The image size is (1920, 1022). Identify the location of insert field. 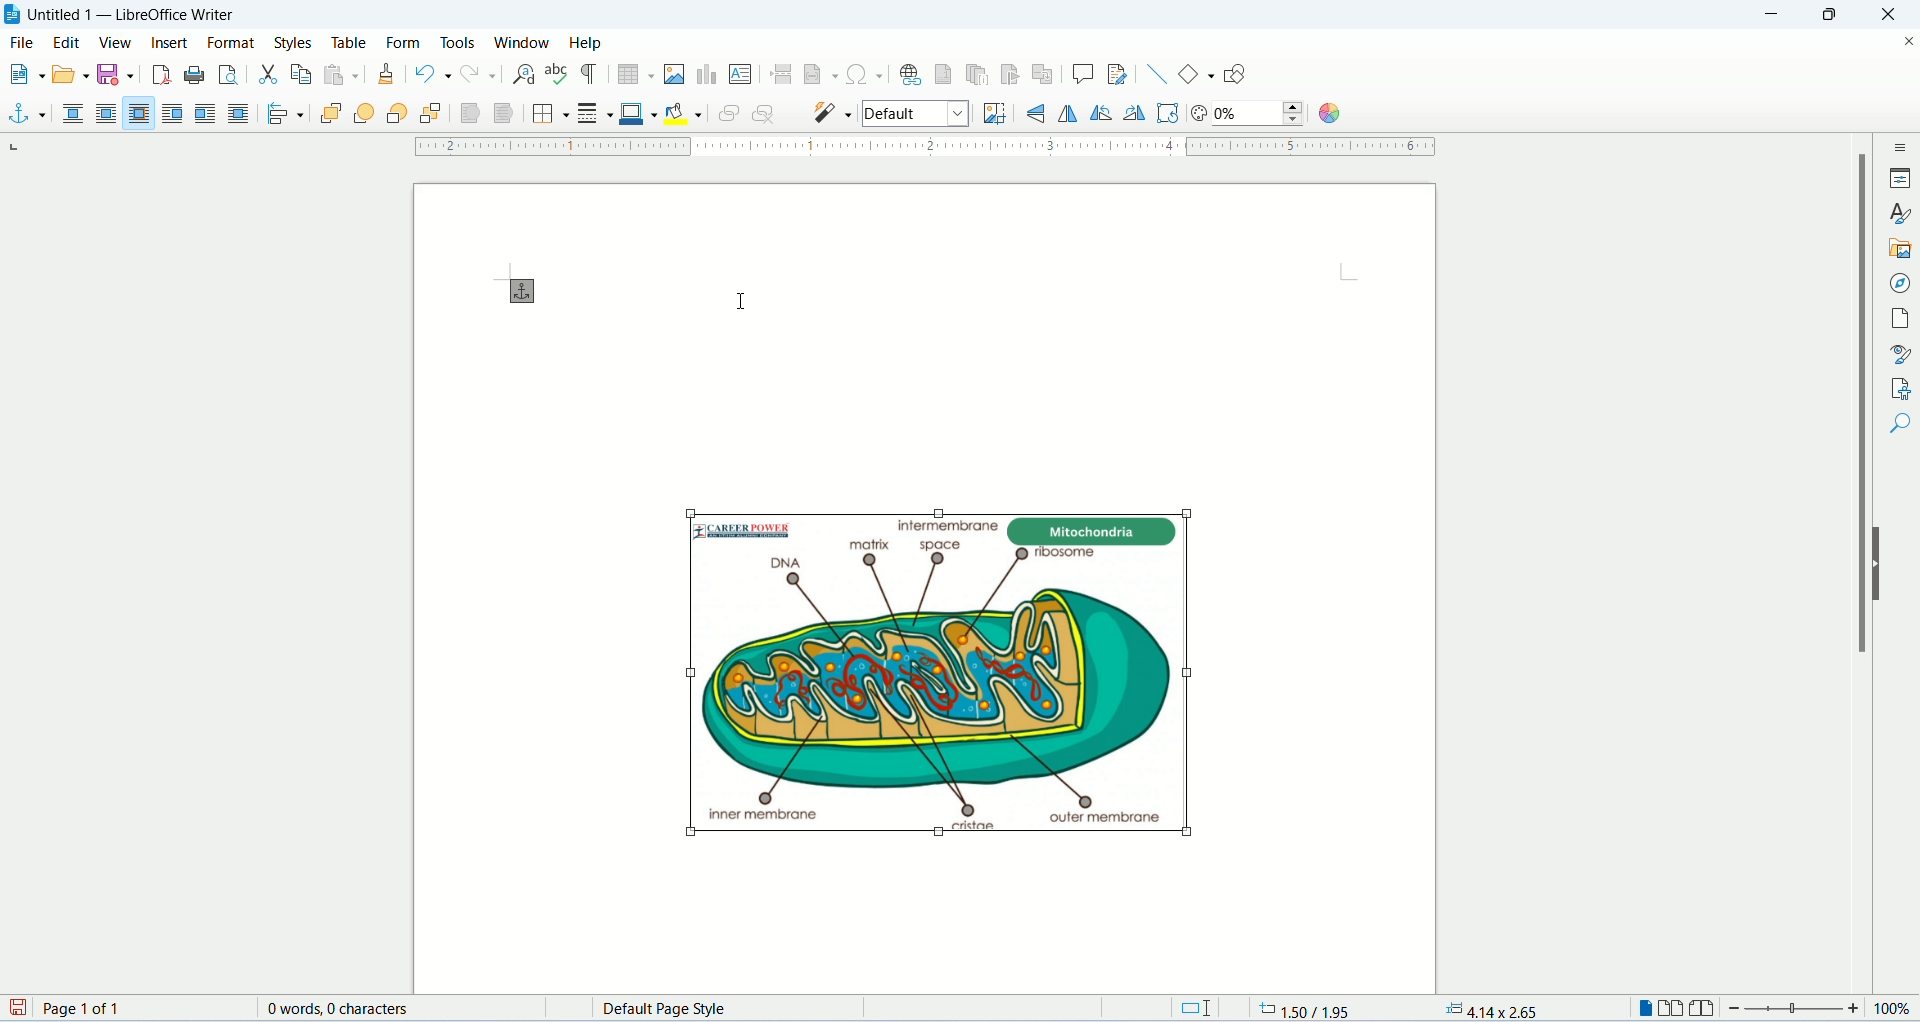
(821, 74).